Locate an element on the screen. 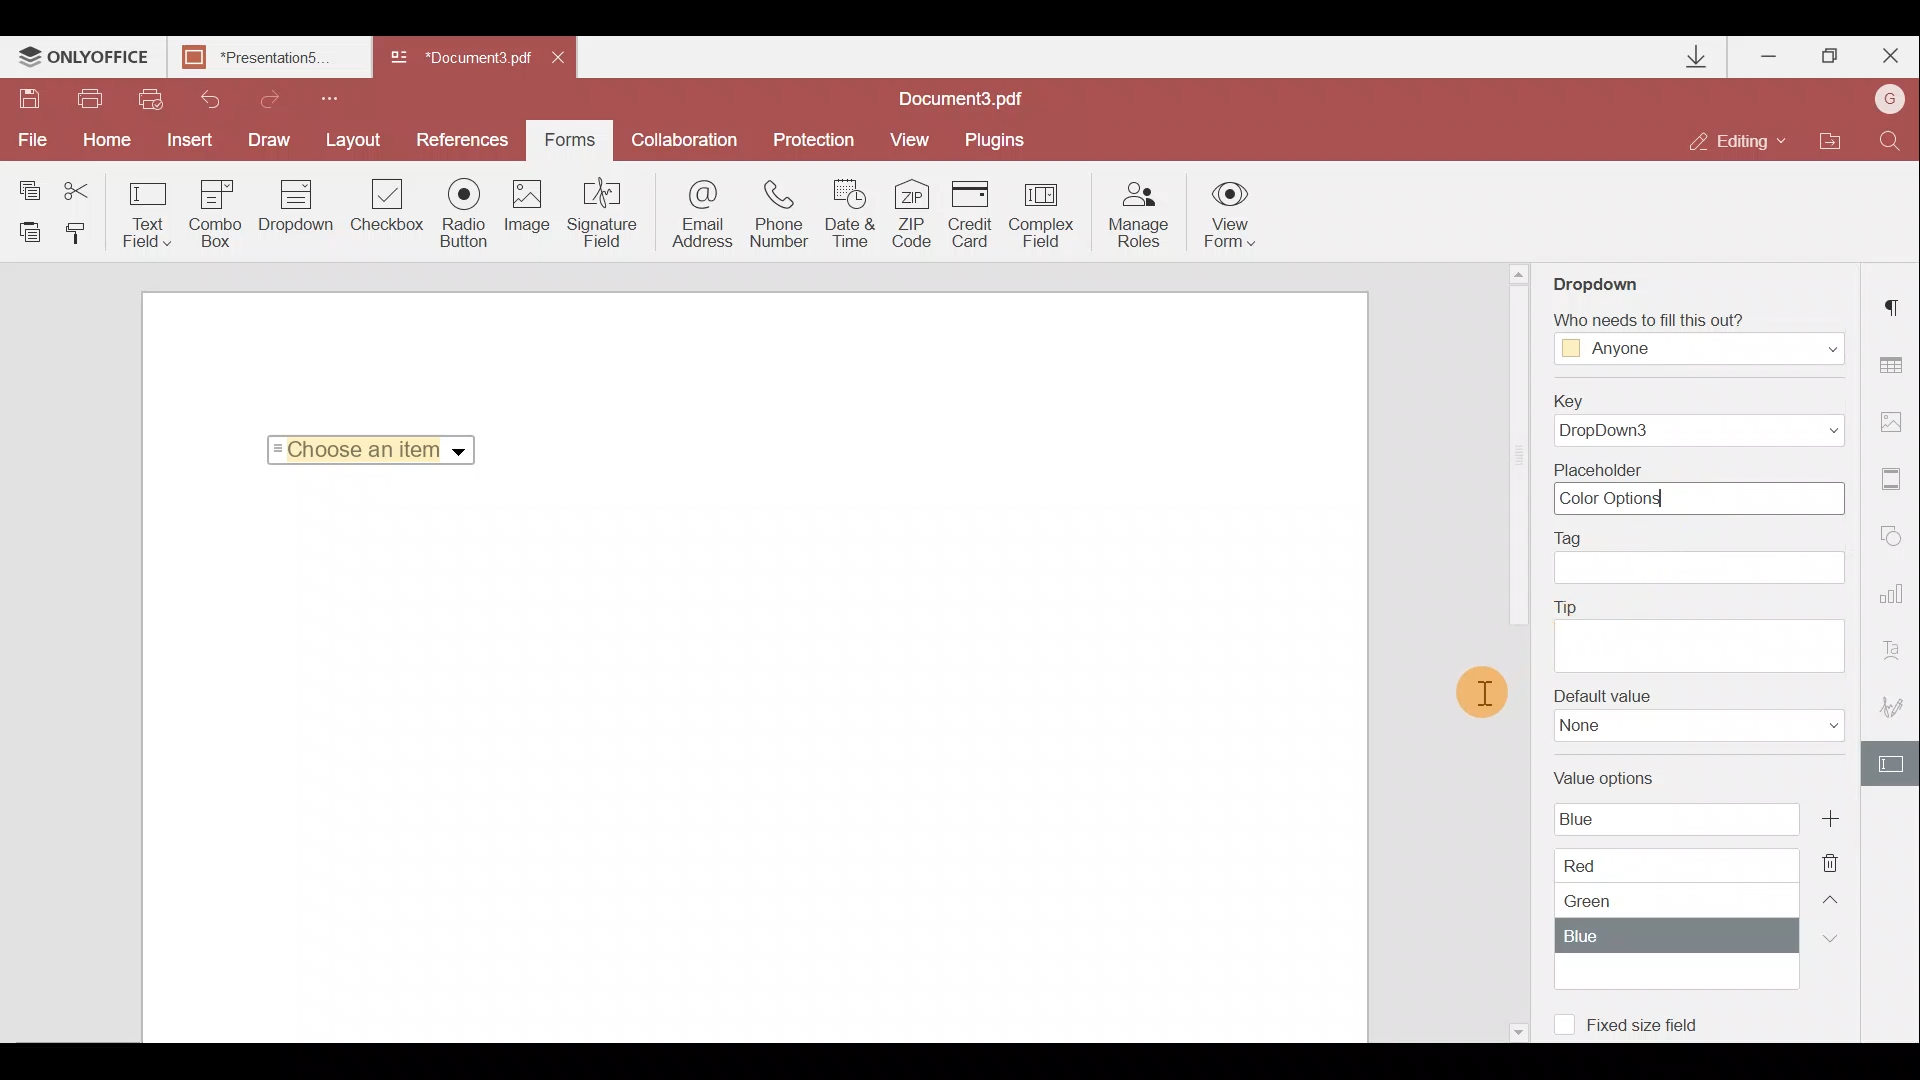  Close is located at coordinates (569, 62).